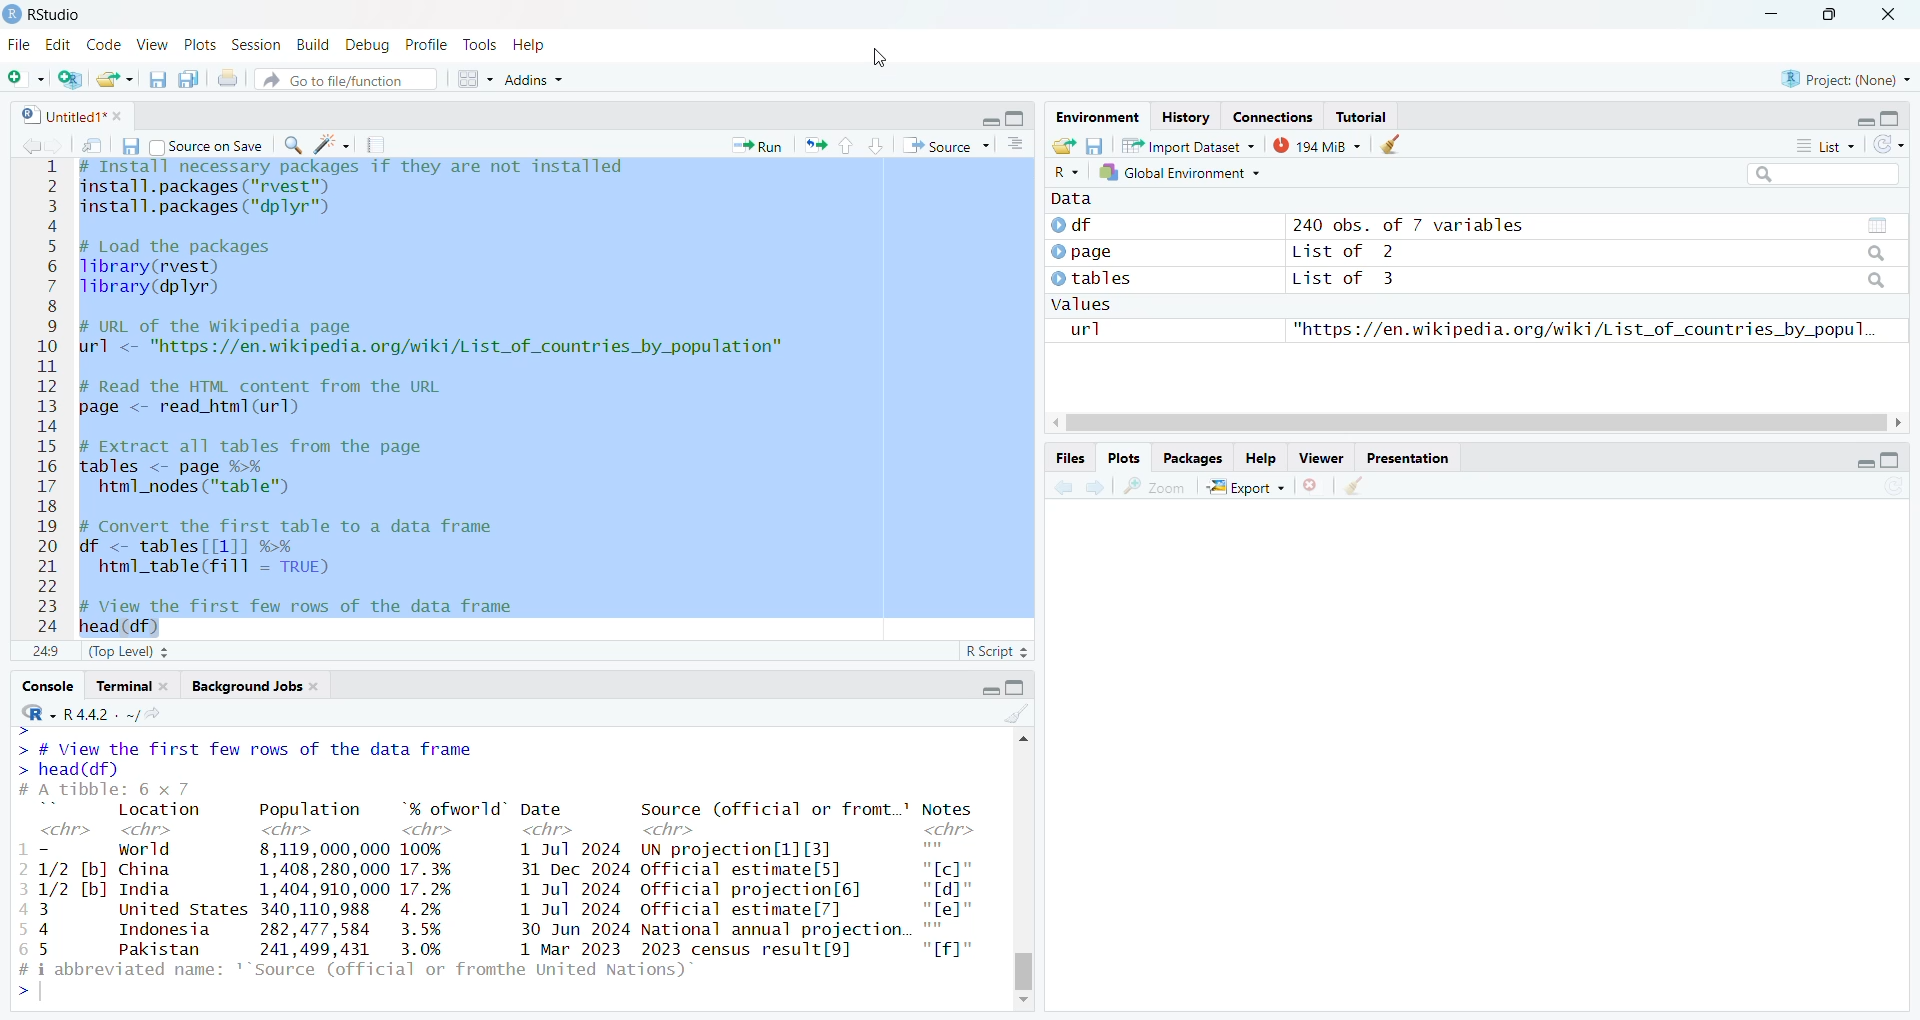  I want to click on Code, so click(103, 44).